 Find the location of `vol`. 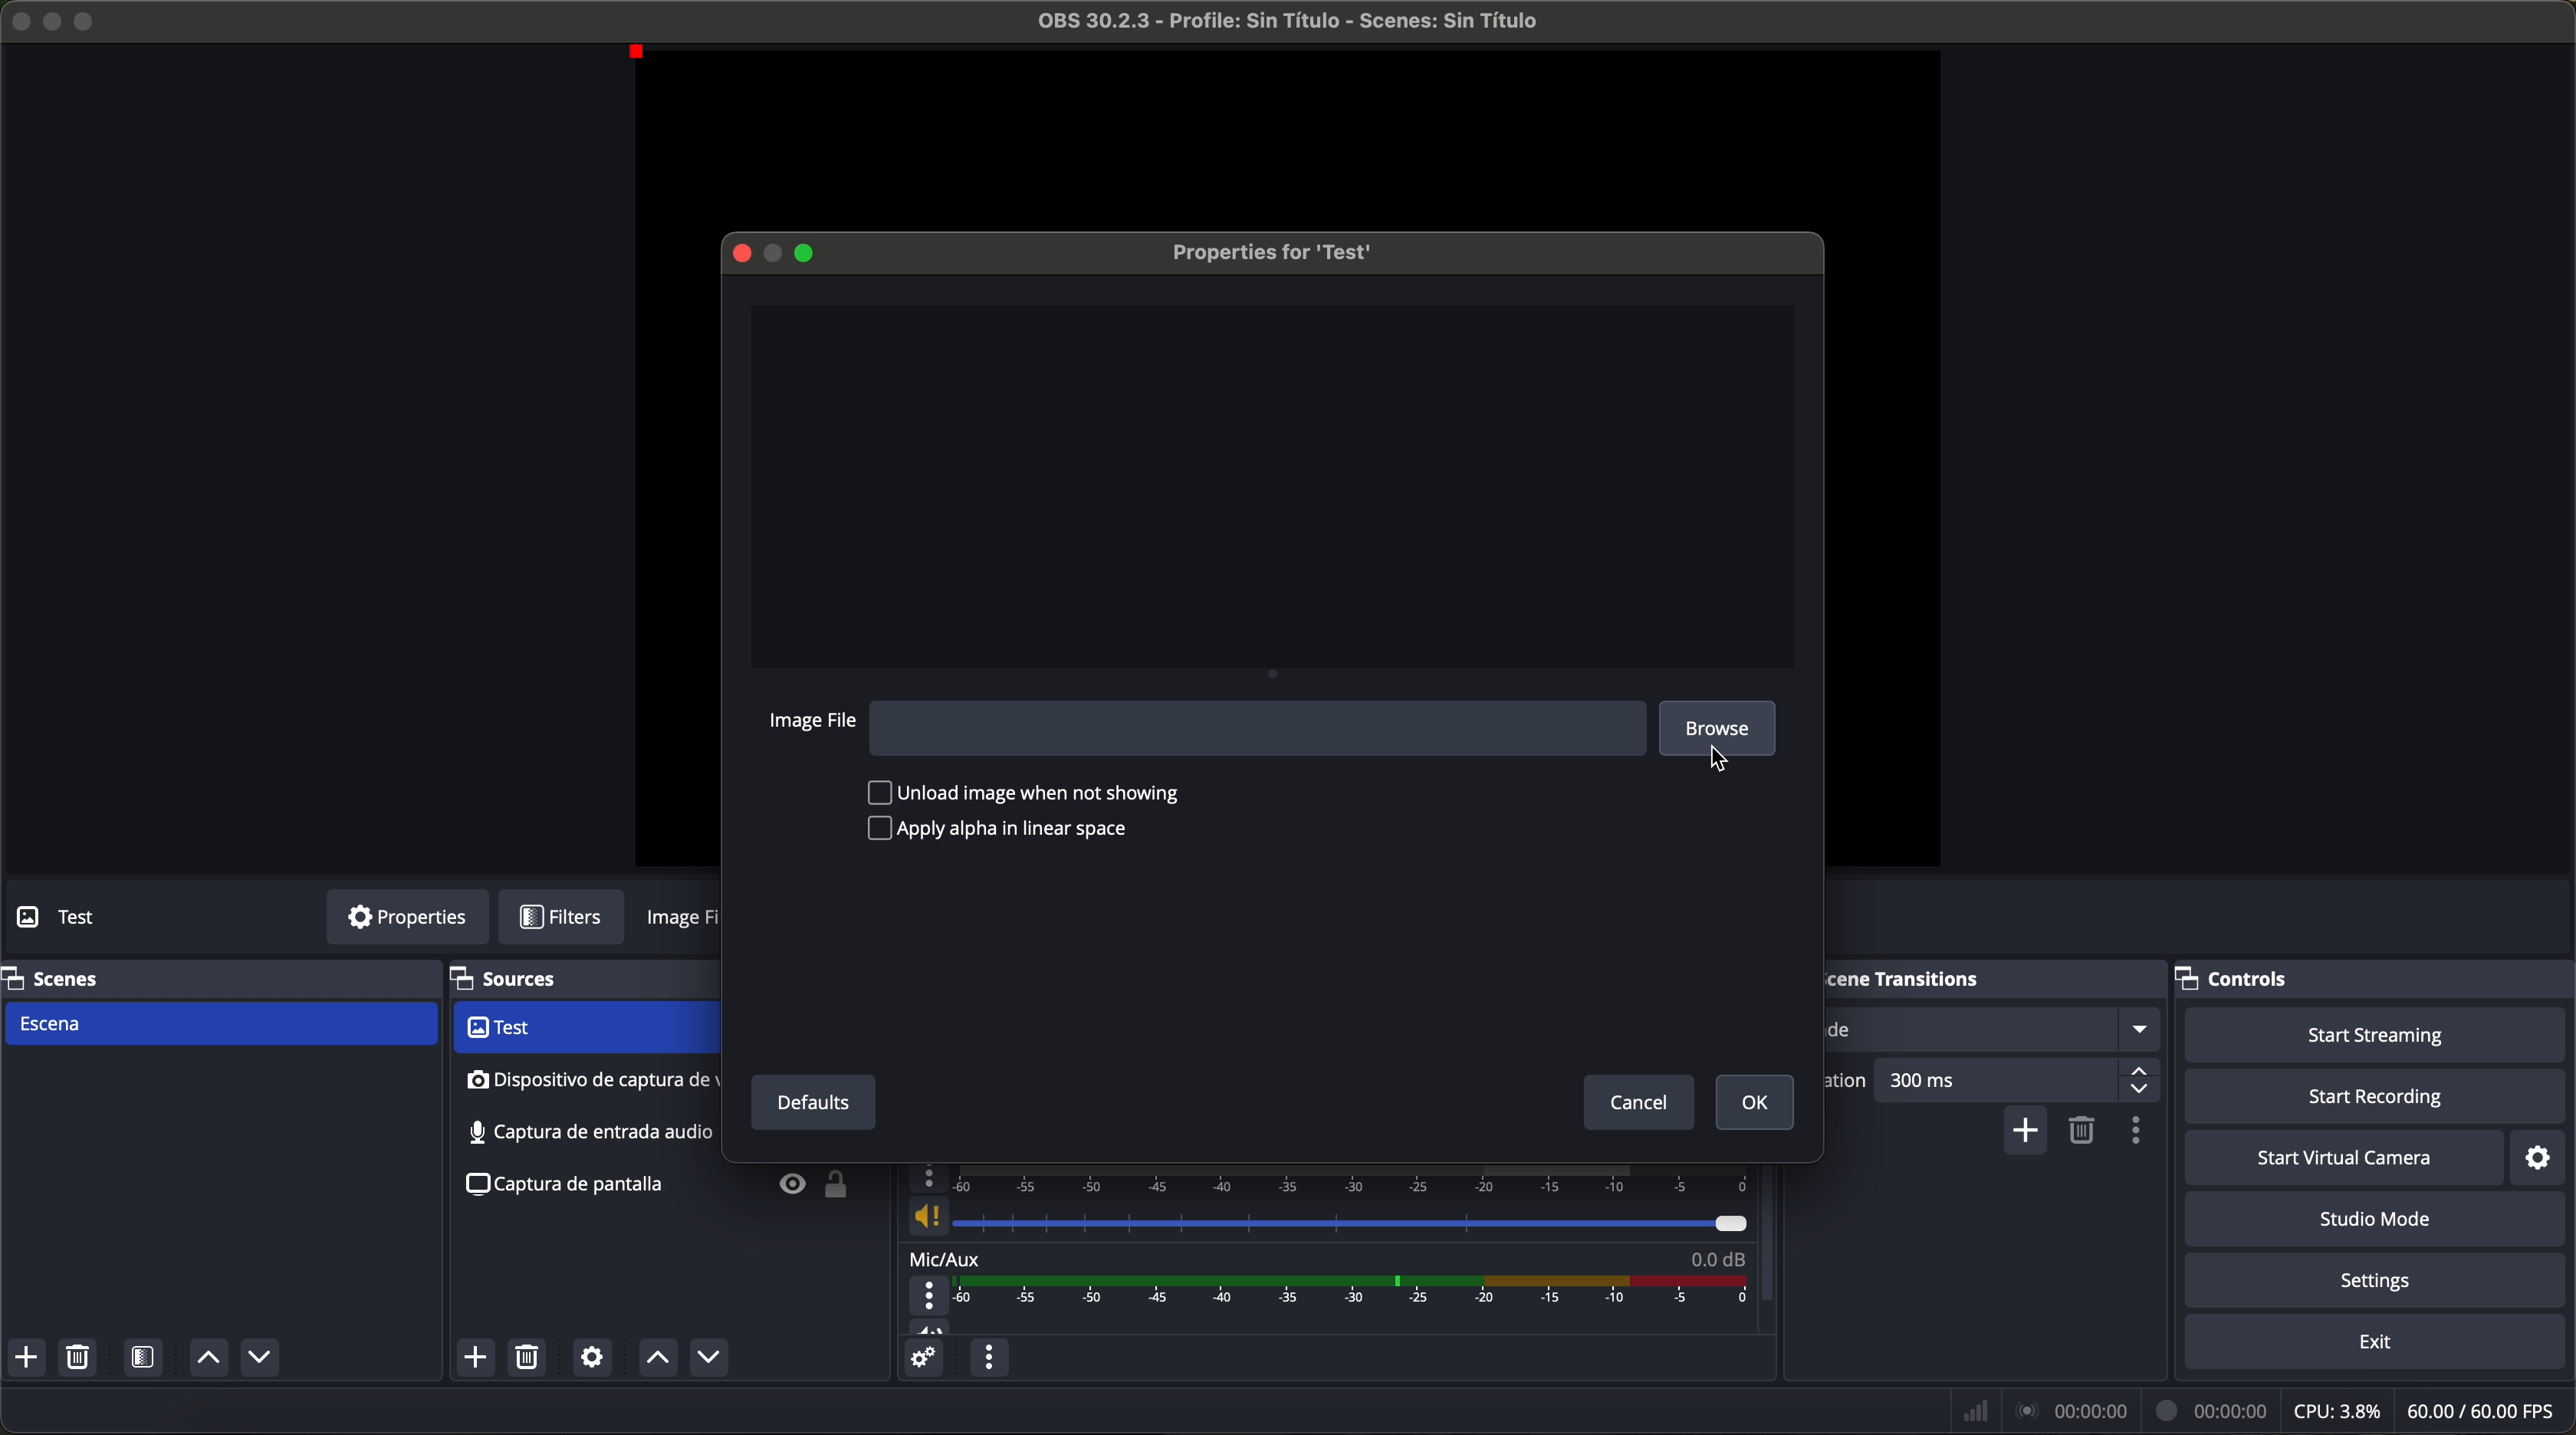

vol is located at coordinates (930, 1326).